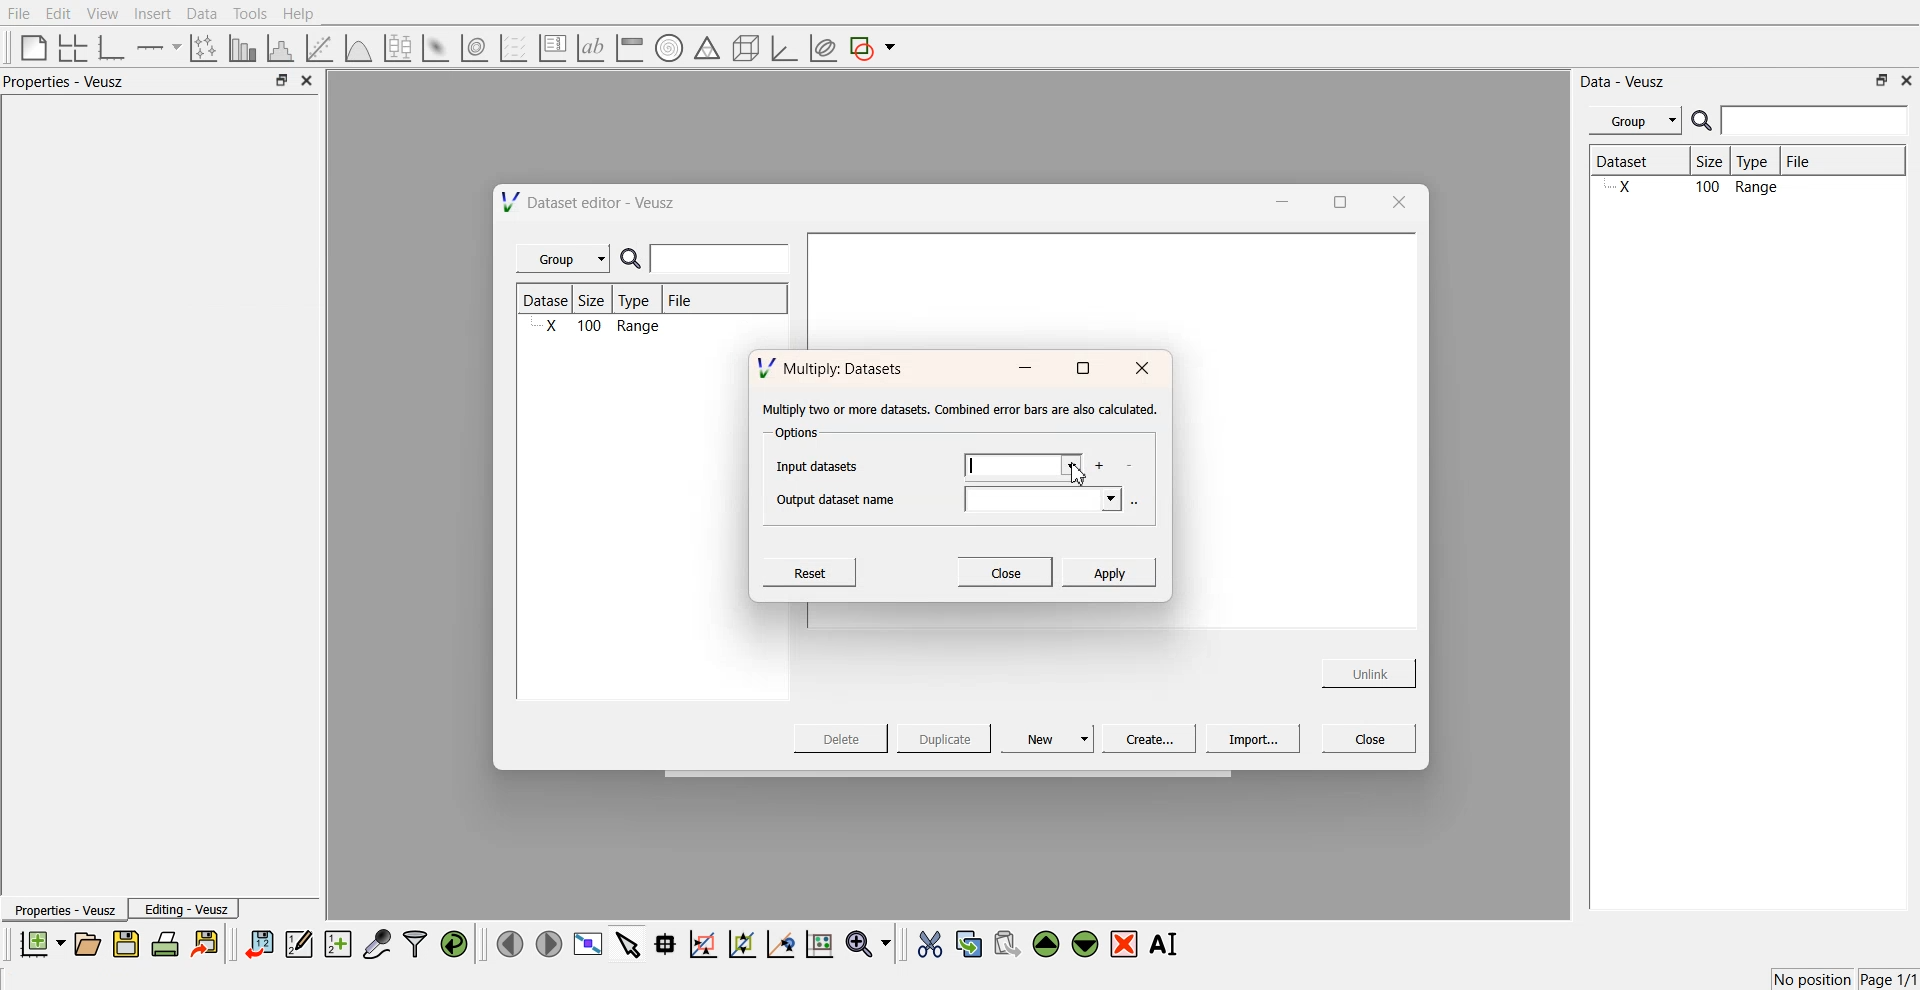  I want to click on plot a function on a graph, so click(358, 46).